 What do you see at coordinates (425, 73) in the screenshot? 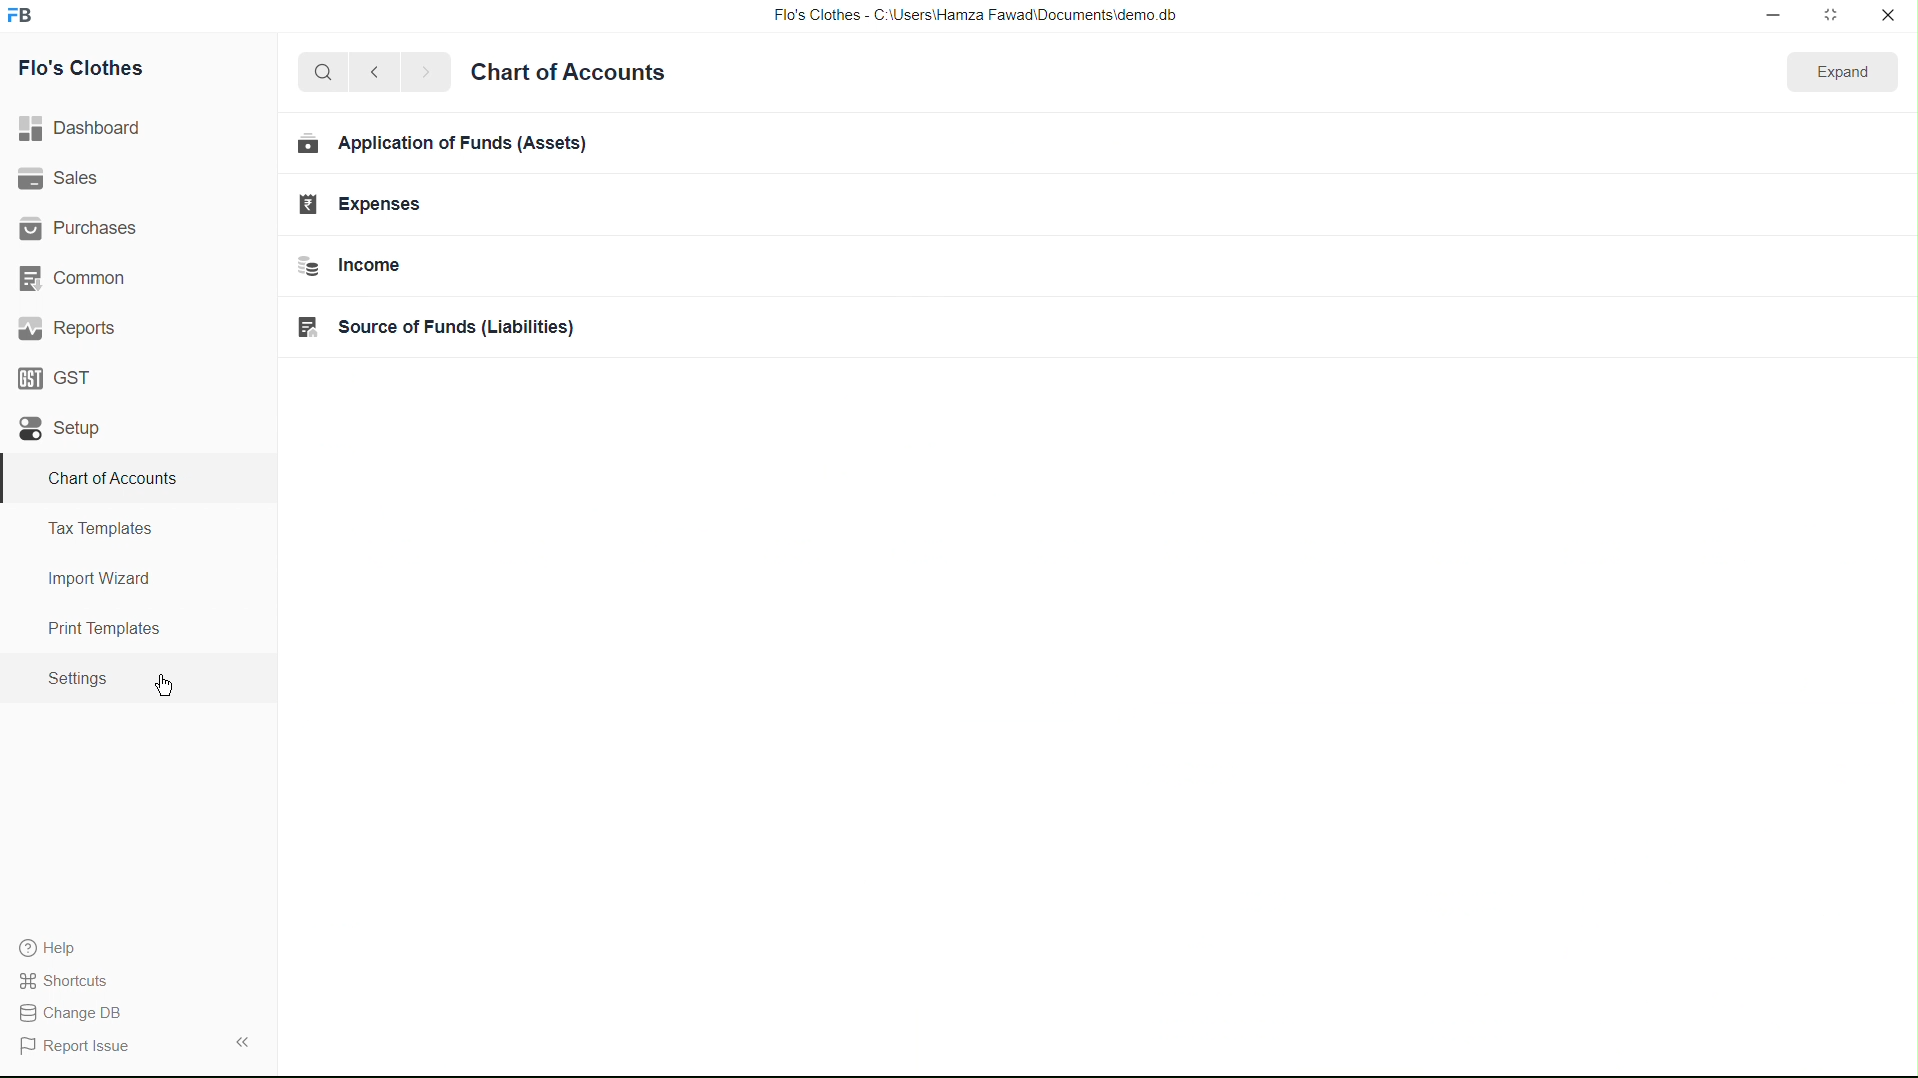
I see `Forward` at bounding box center [425, 73].